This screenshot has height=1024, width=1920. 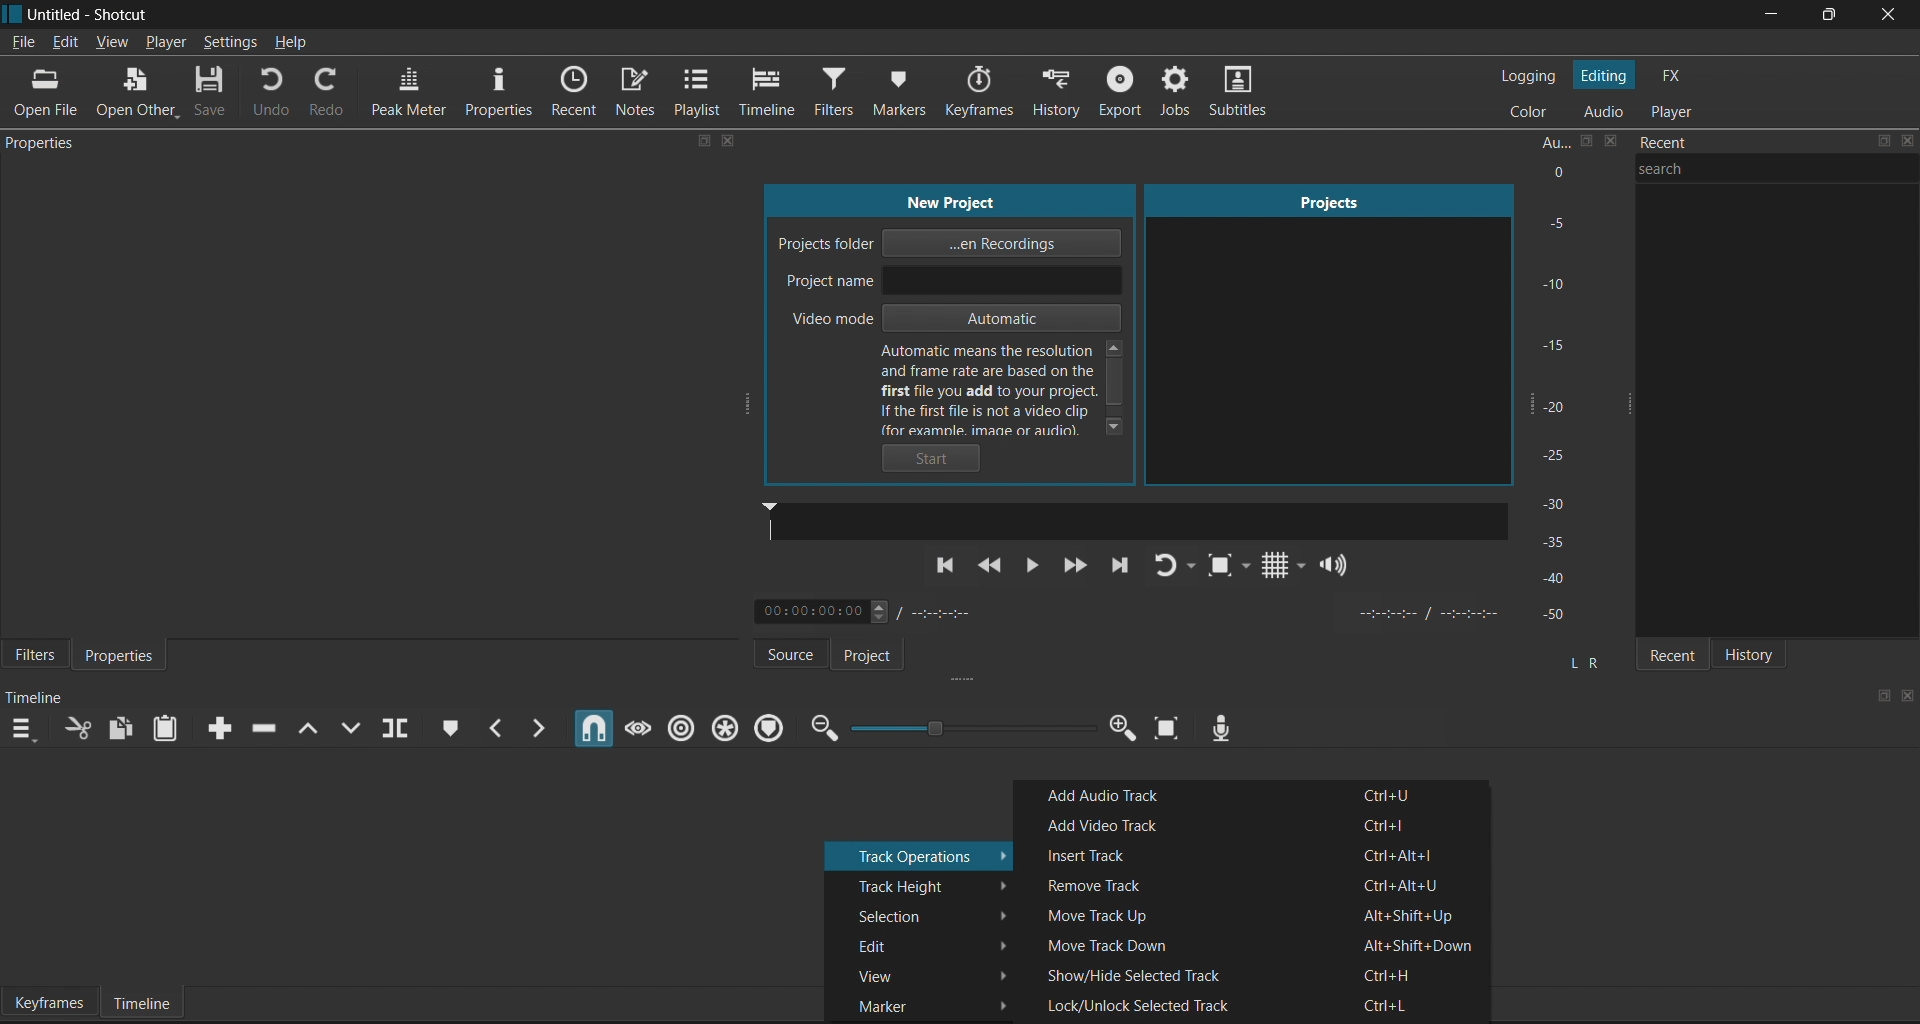 I want to click on Player, so click(x=1676, y=111).